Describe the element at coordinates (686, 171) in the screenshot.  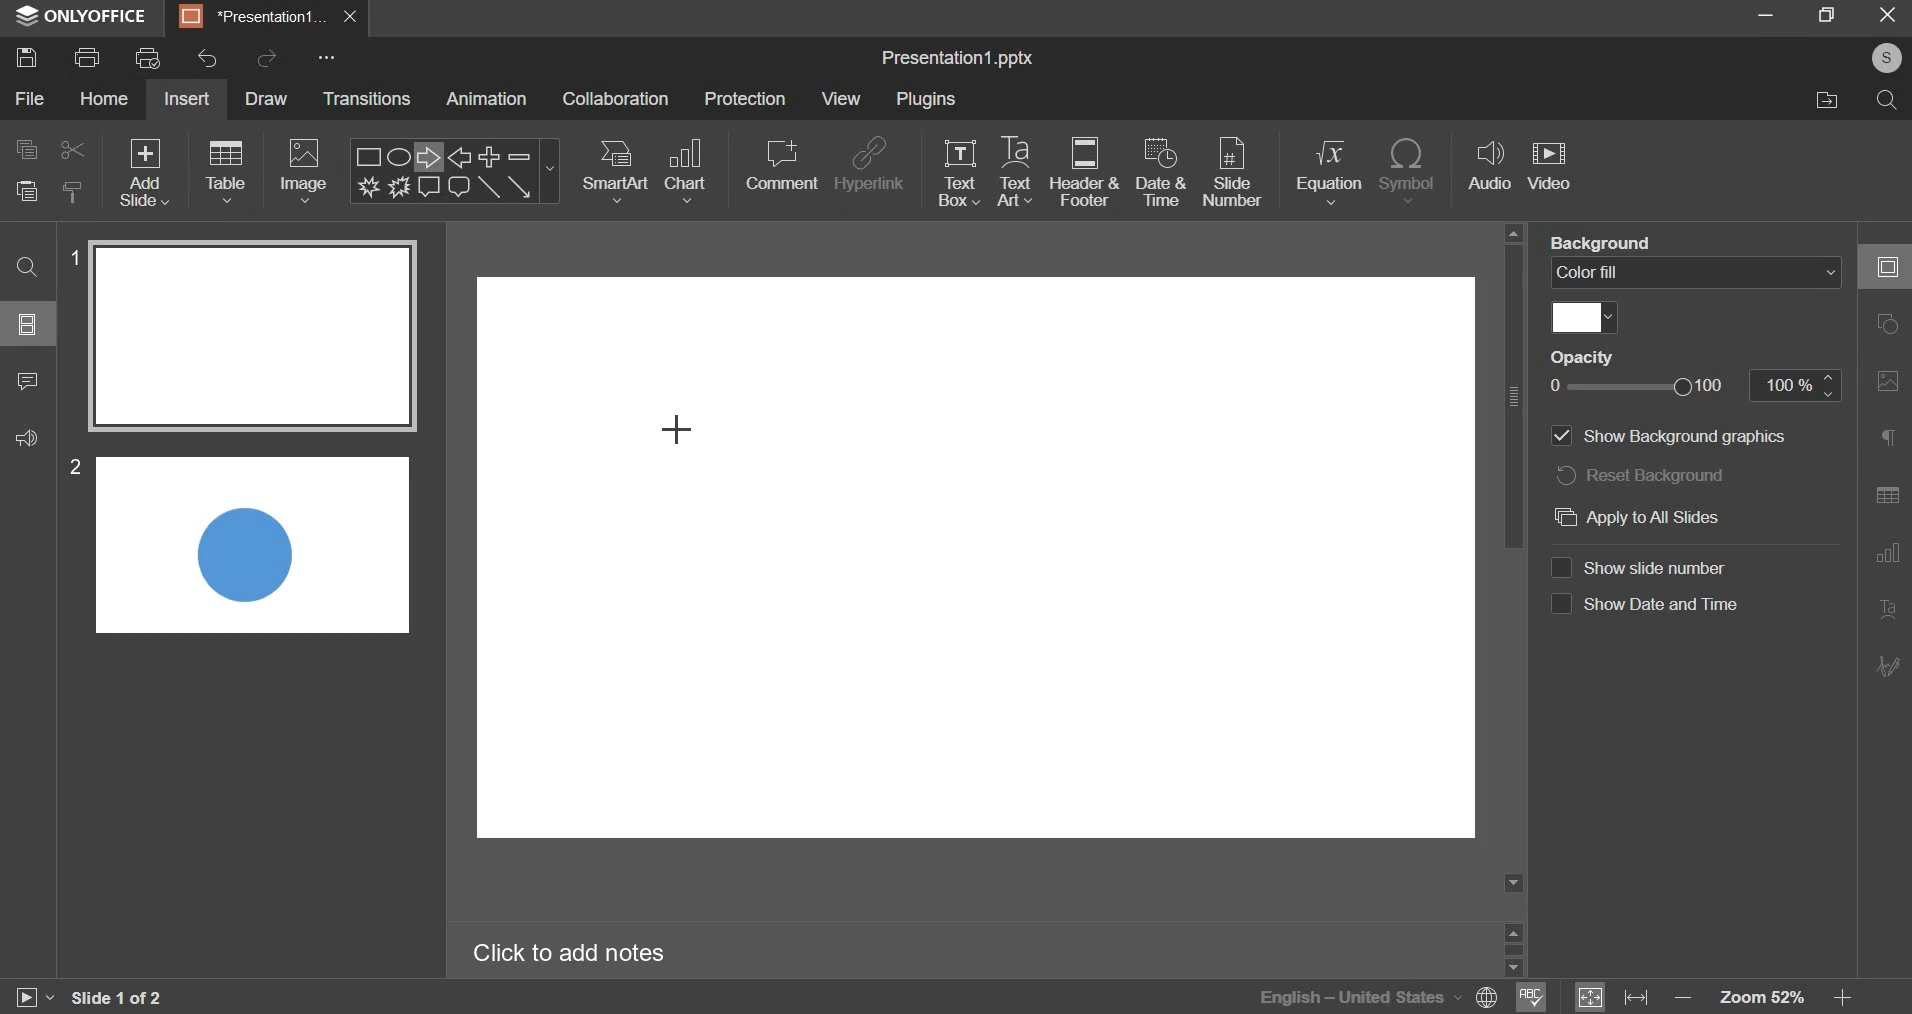
I see `chart` at that location.